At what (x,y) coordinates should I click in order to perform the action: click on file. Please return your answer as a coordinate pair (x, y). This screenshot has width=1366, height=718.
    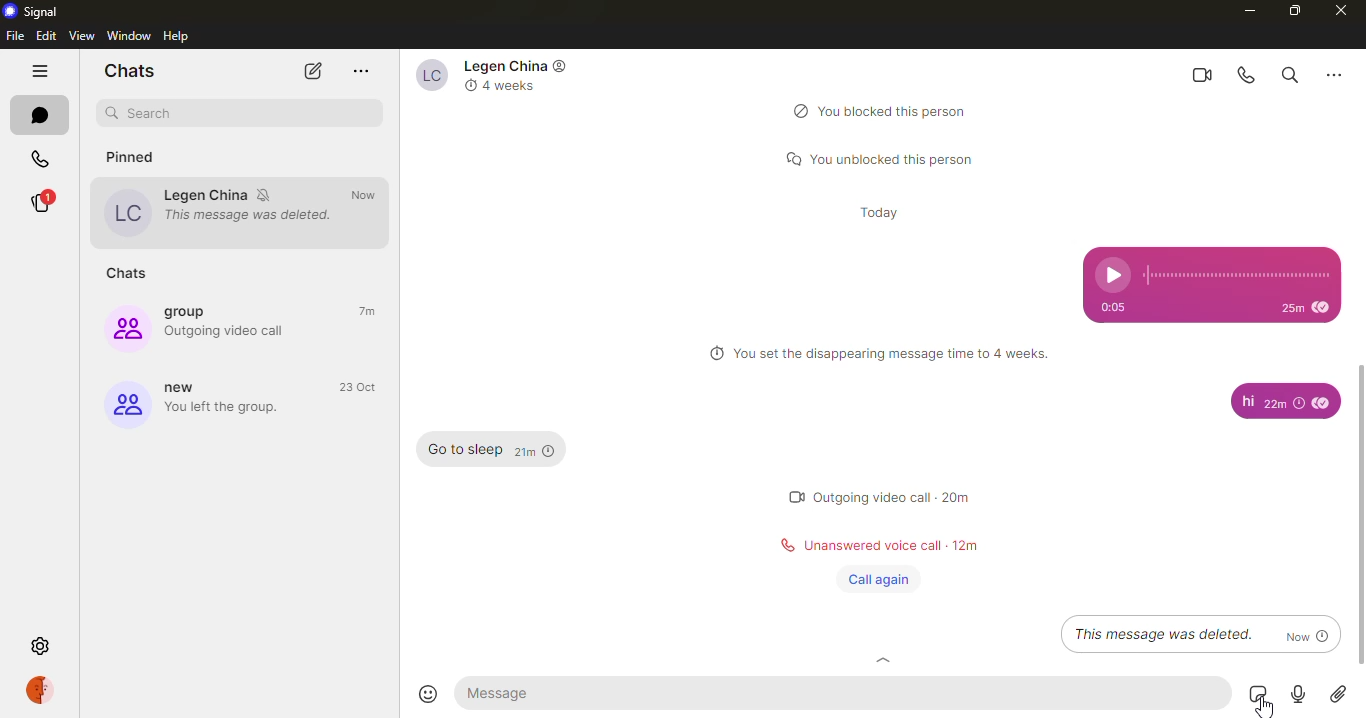
    Looking at the image, I should click on (14, 36).